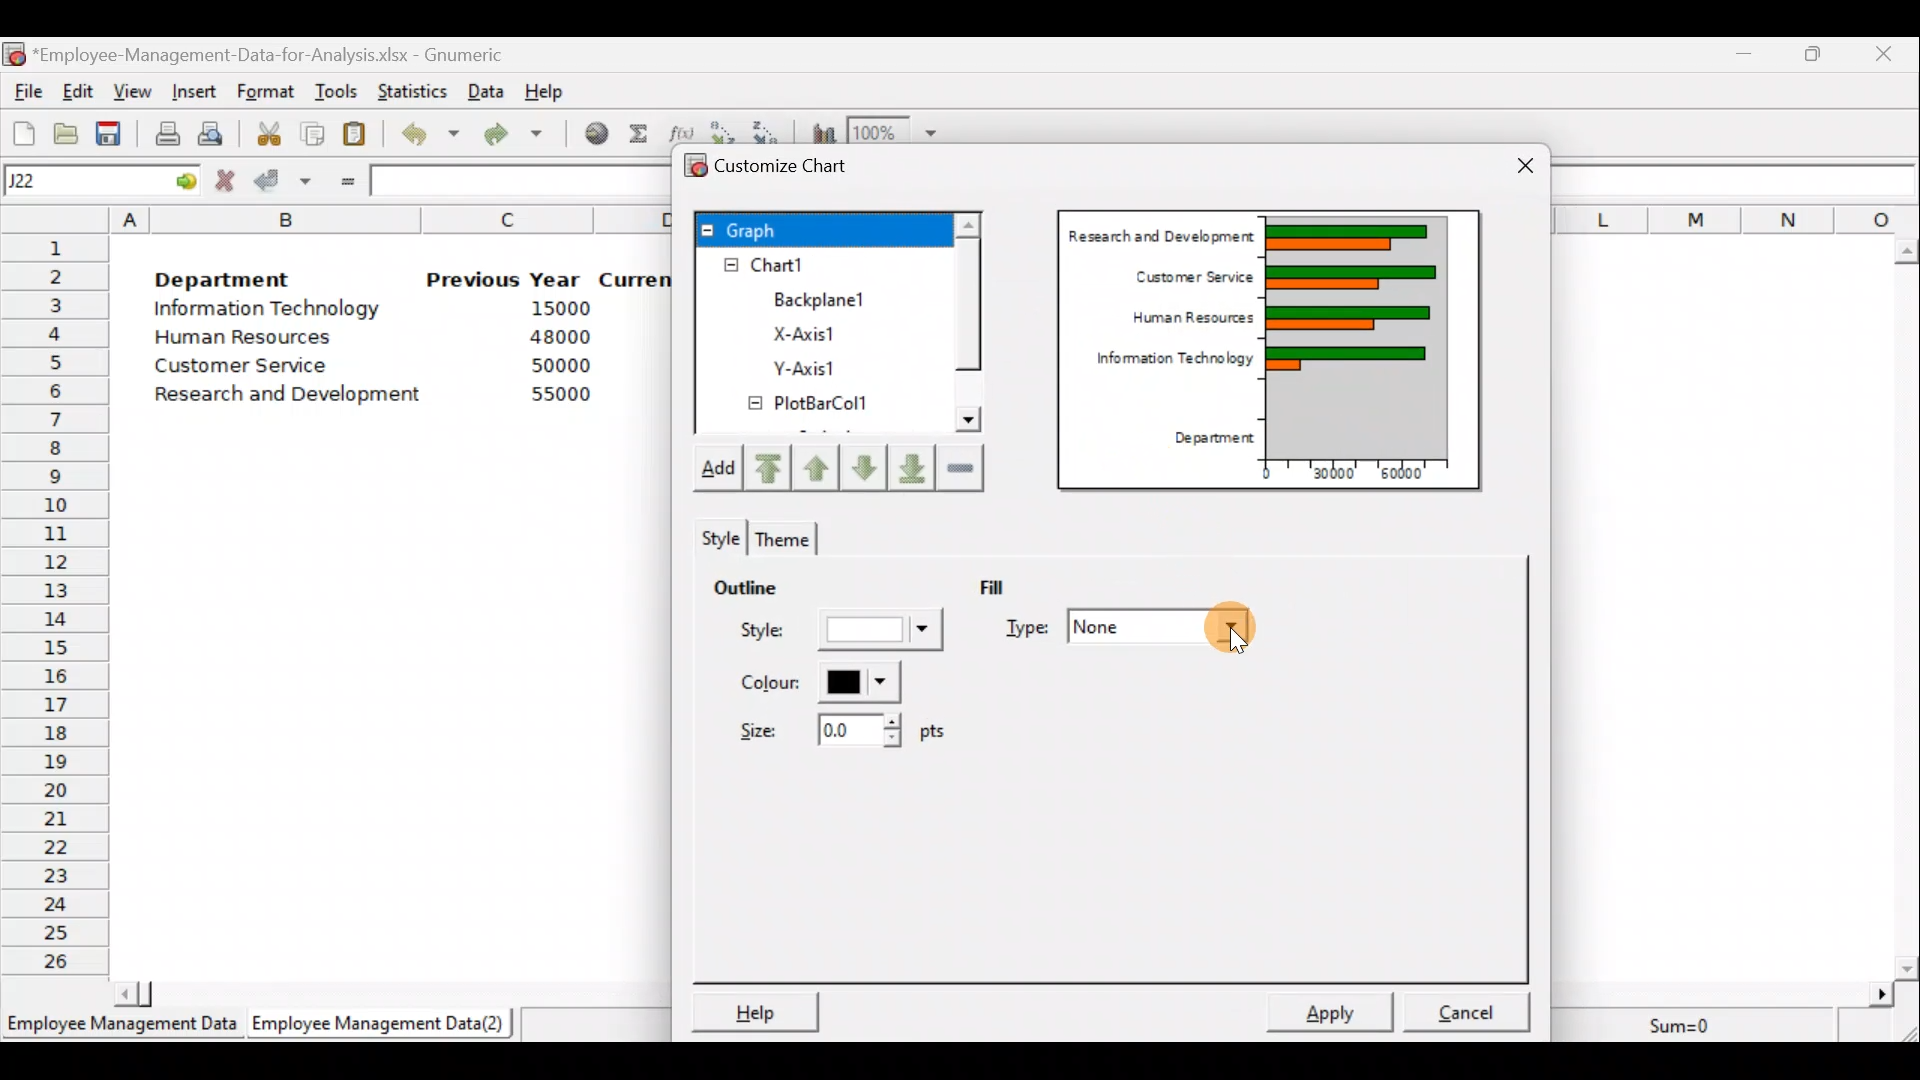  What do you see at coordinates (227, 181) in the screenshot?
I see `Cancel change` at bounding box center [227, 181].